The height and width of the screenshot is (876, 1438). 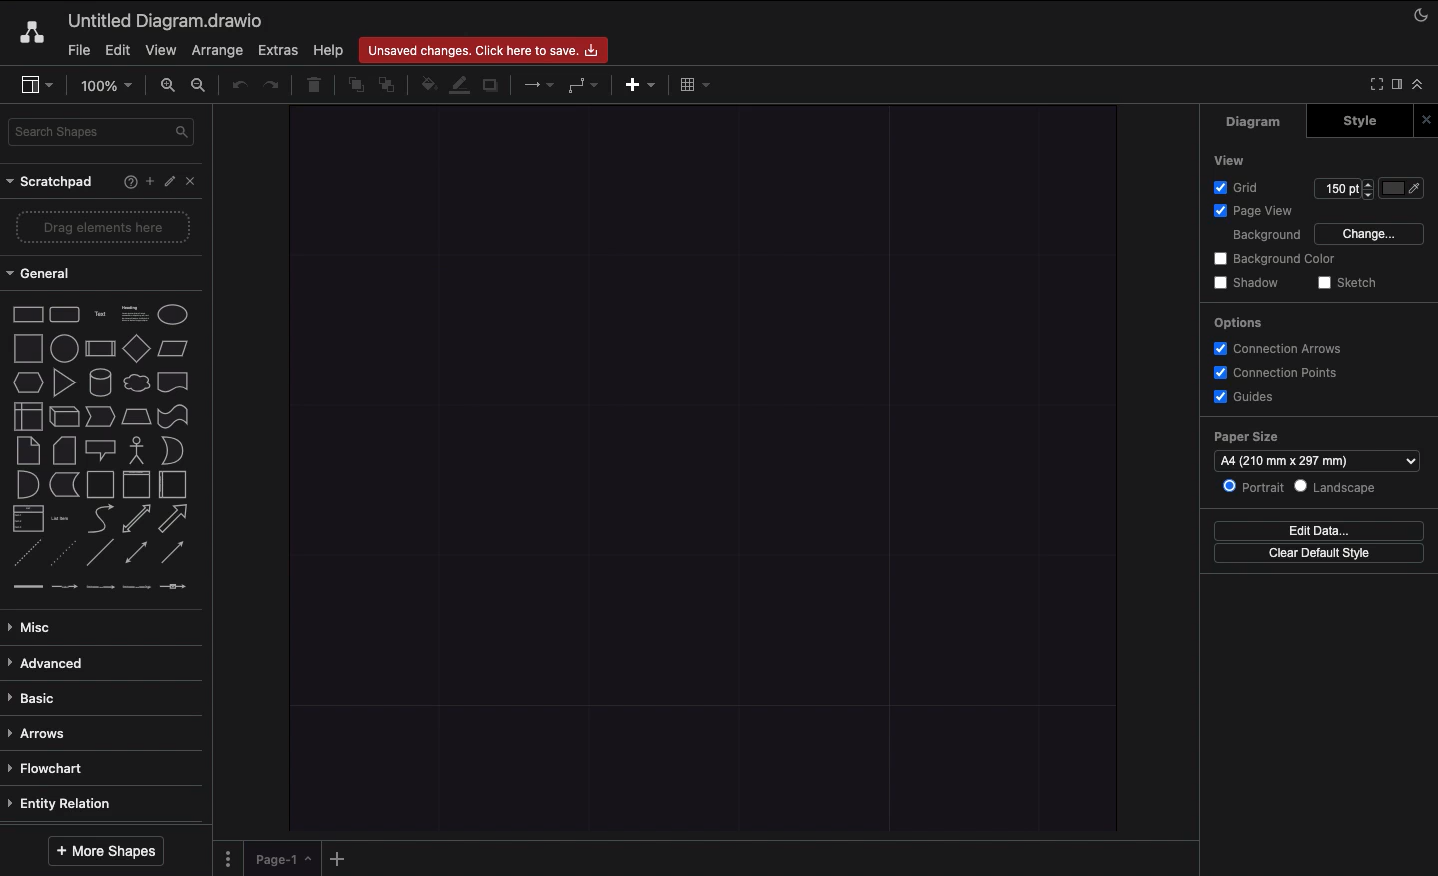 I want to click on Entity relation, so click(x=68, y=800).